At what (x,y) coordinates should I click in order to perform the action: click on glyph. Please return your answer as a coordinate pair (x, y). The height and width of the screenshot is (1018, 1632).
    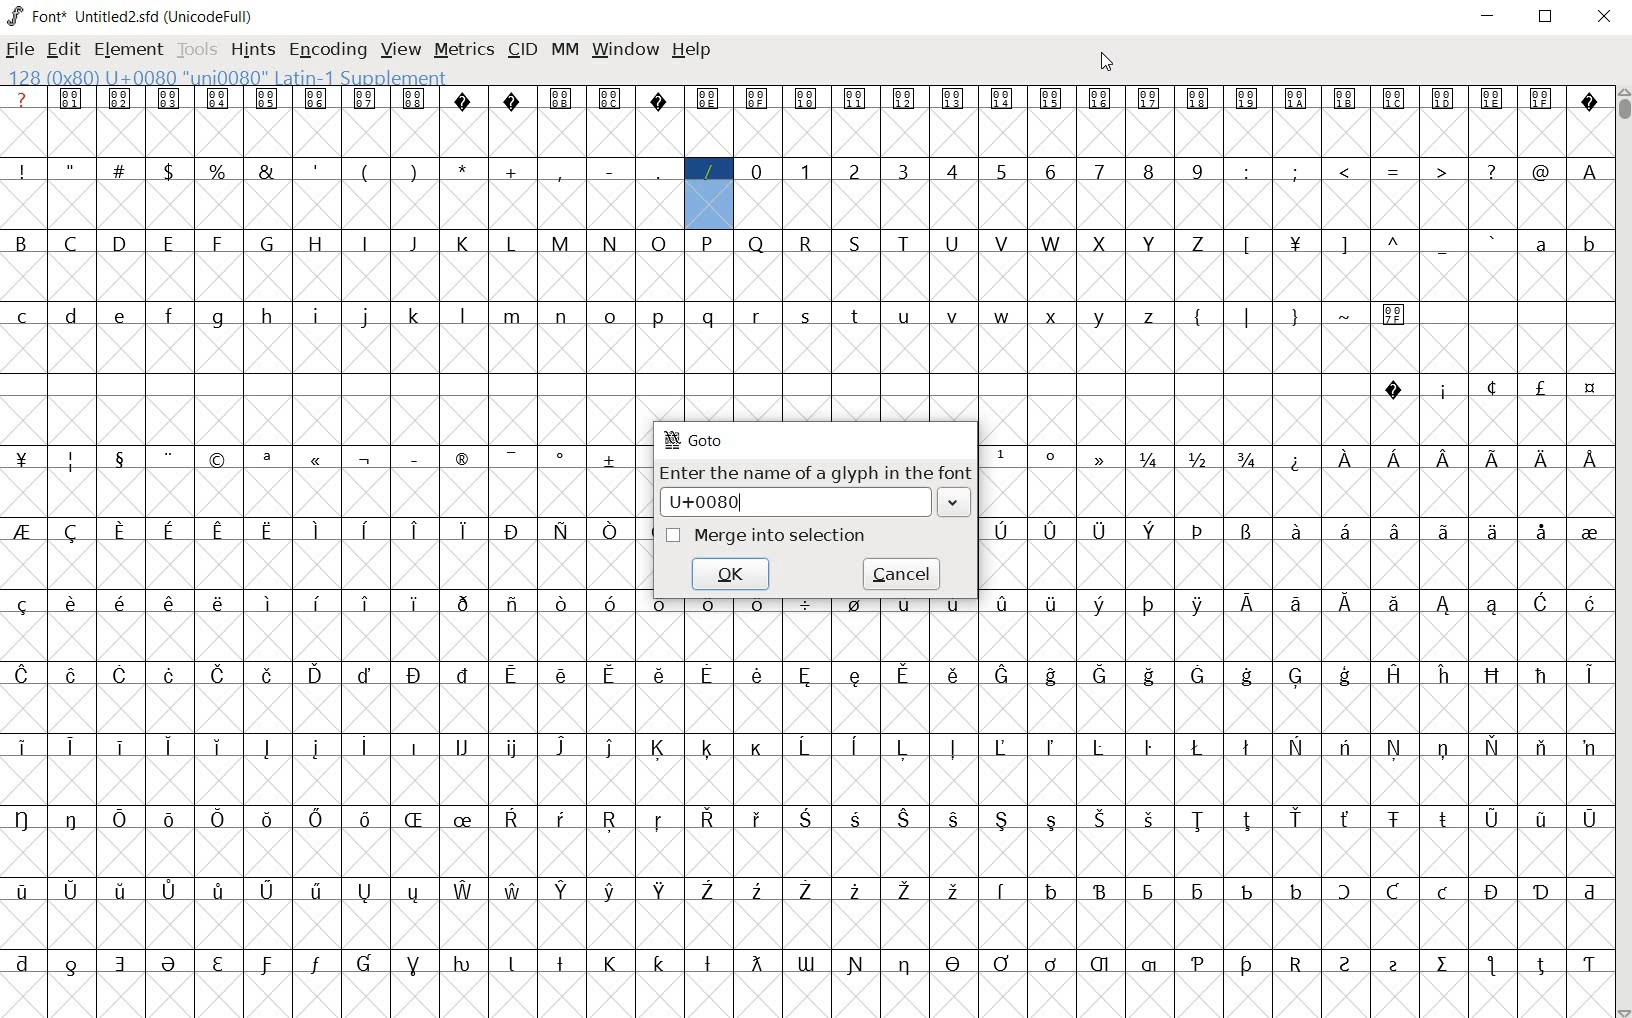
    Looking at the image, I should click on (1394, 316).